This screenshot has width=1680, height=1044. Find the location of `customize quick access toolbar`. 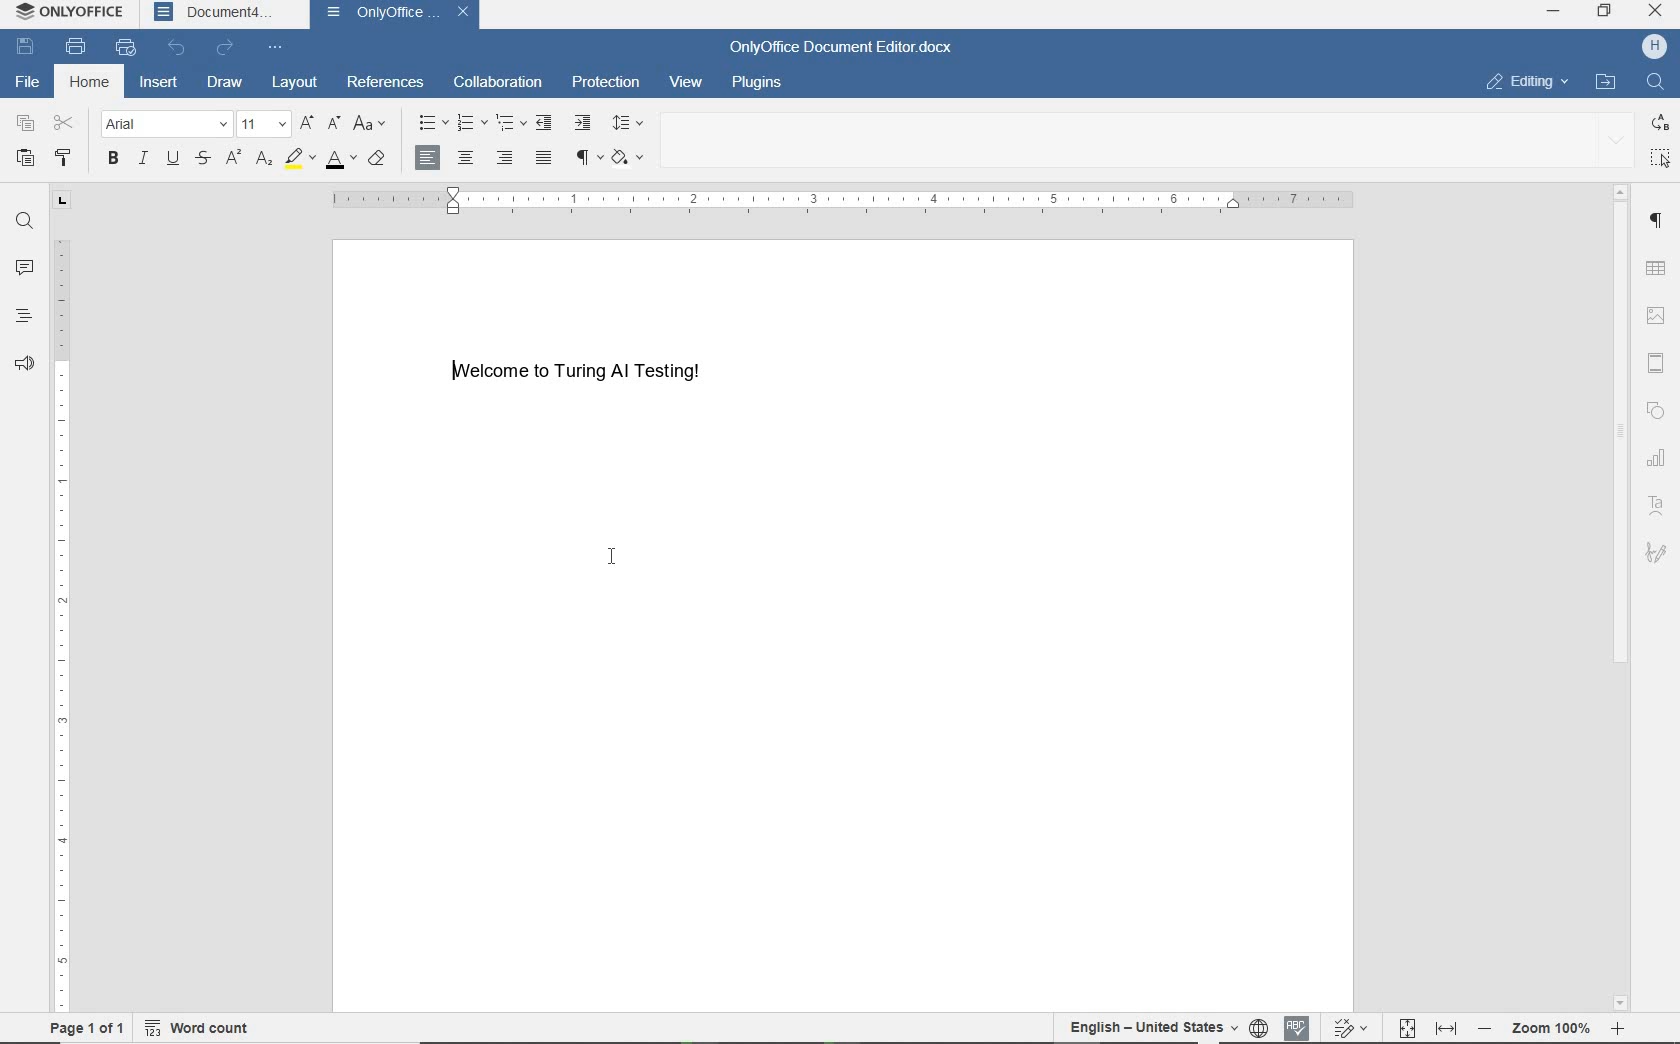

customize quick access toolbar is located at coordinates (275, 48).